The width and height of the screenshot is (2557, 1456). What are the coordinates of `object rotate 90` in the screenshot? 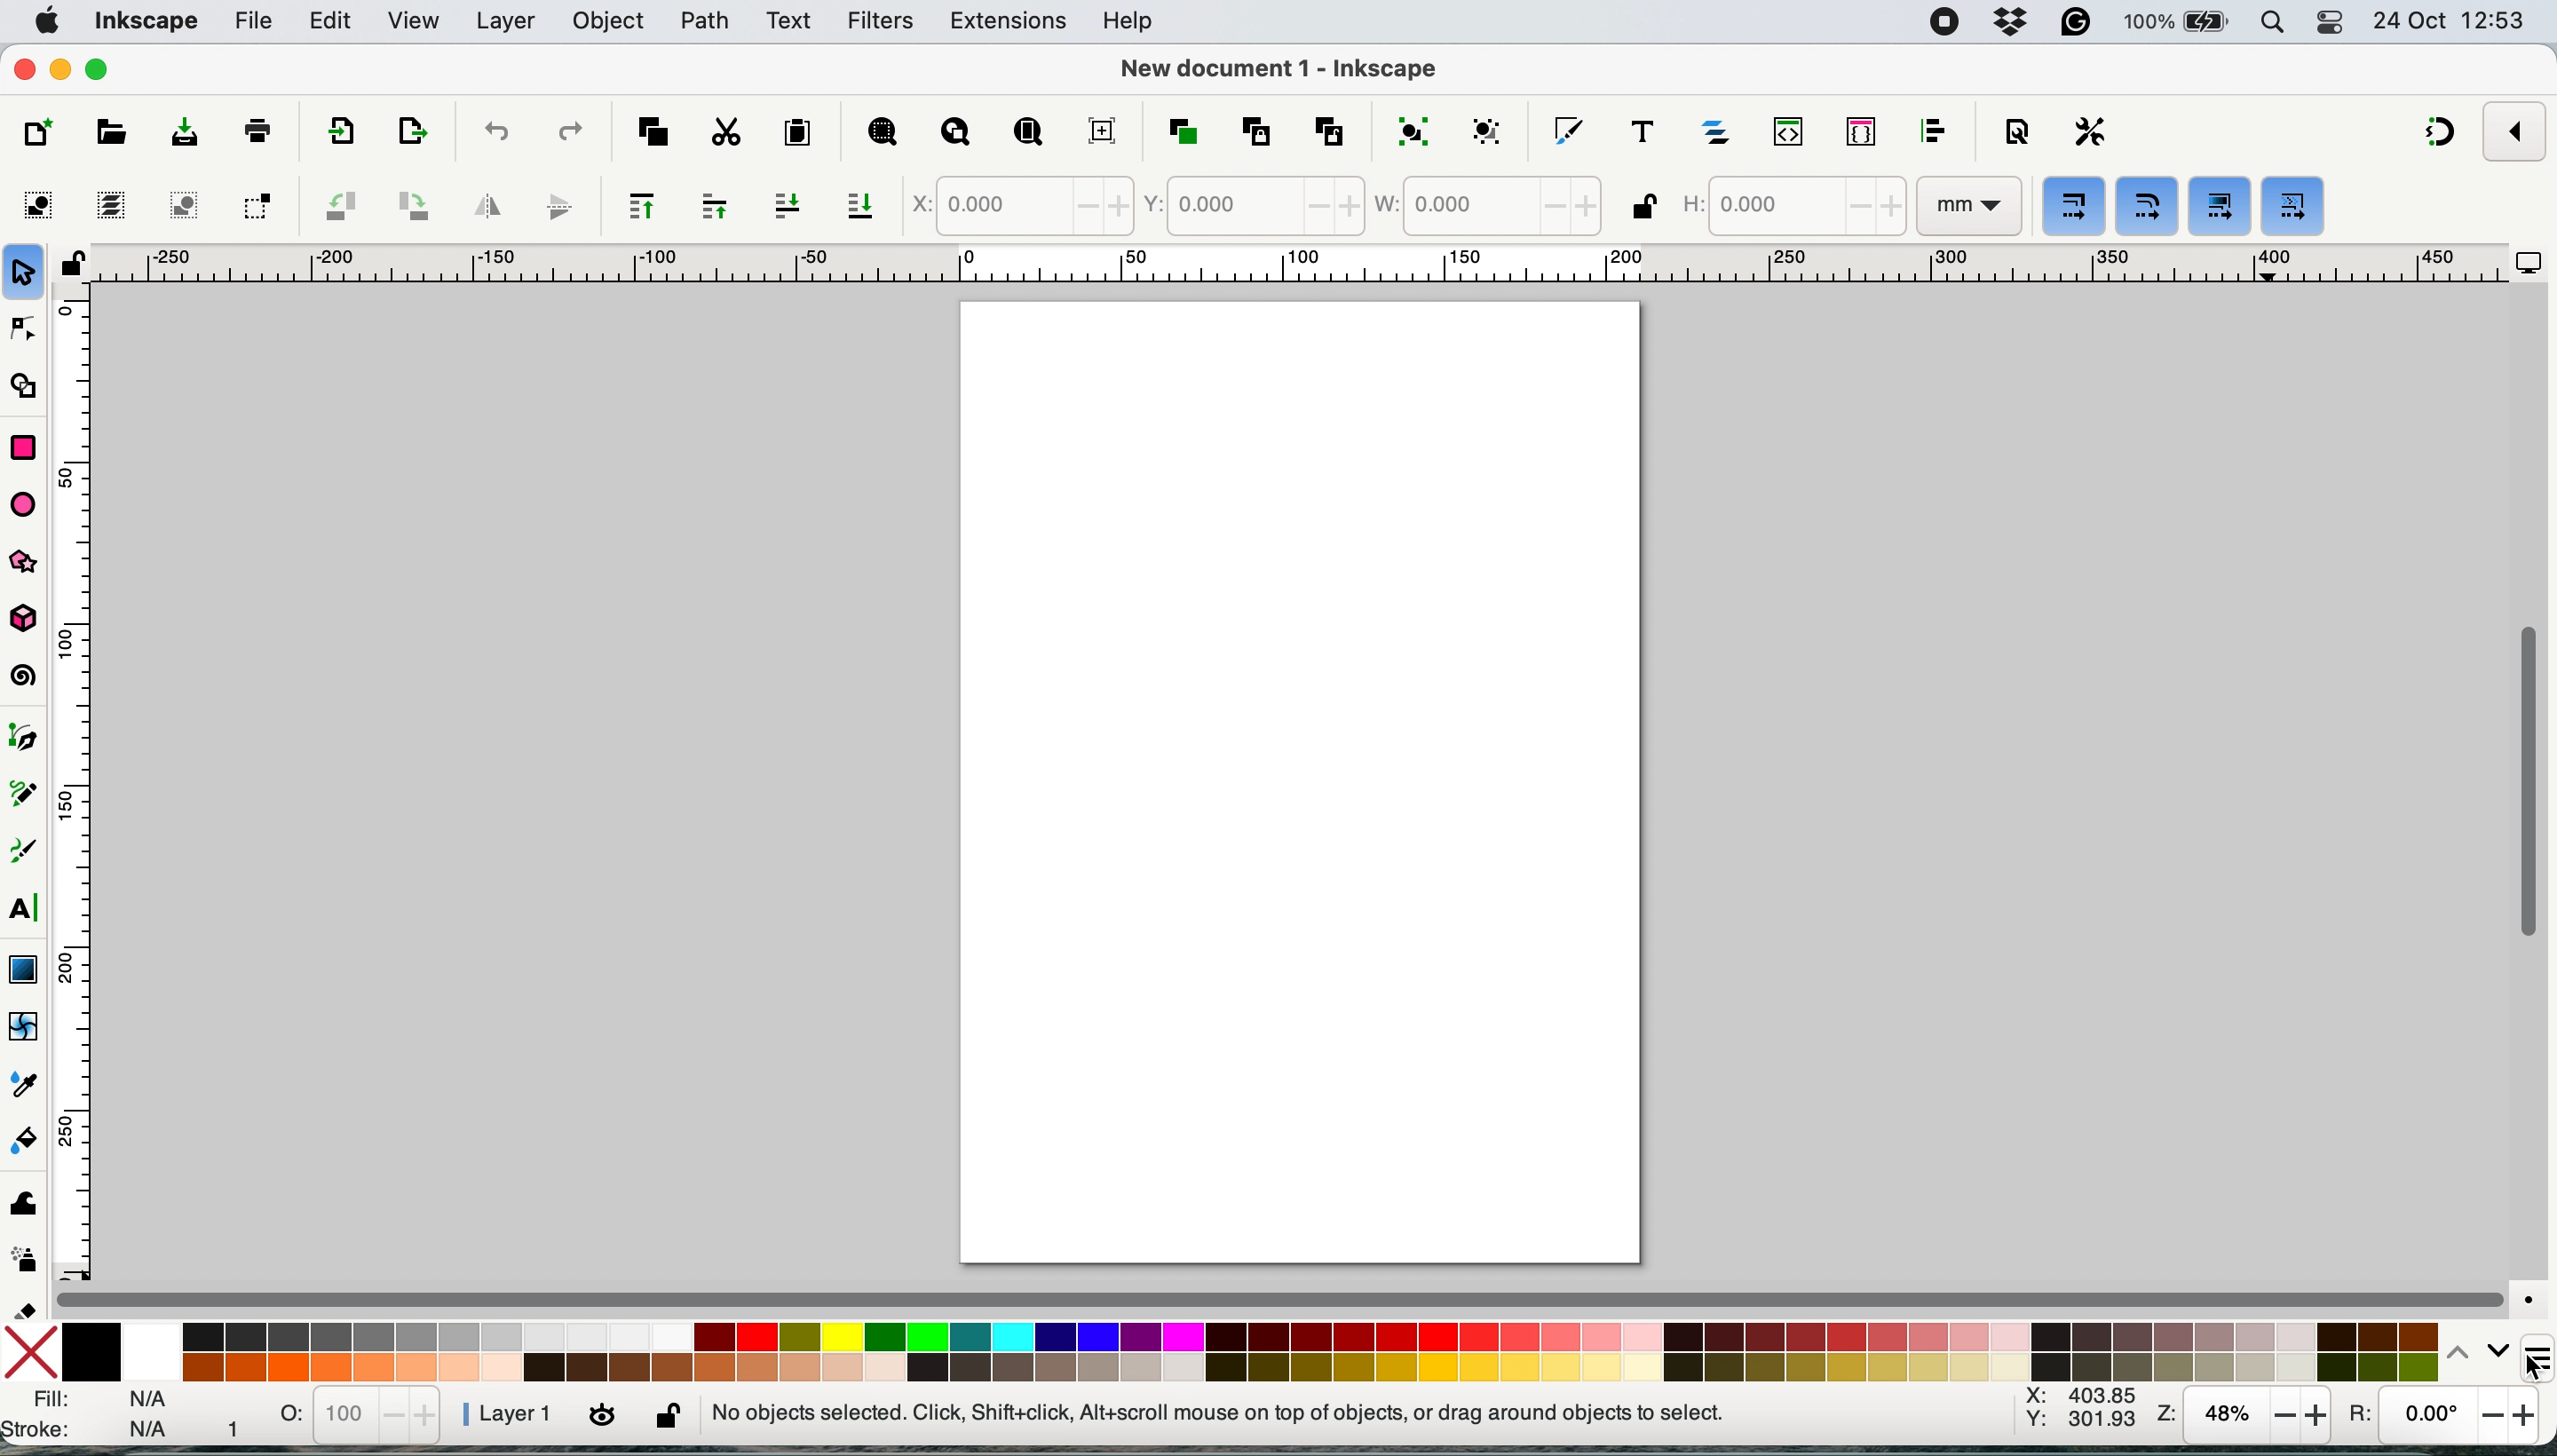 It's located at (414, 206).